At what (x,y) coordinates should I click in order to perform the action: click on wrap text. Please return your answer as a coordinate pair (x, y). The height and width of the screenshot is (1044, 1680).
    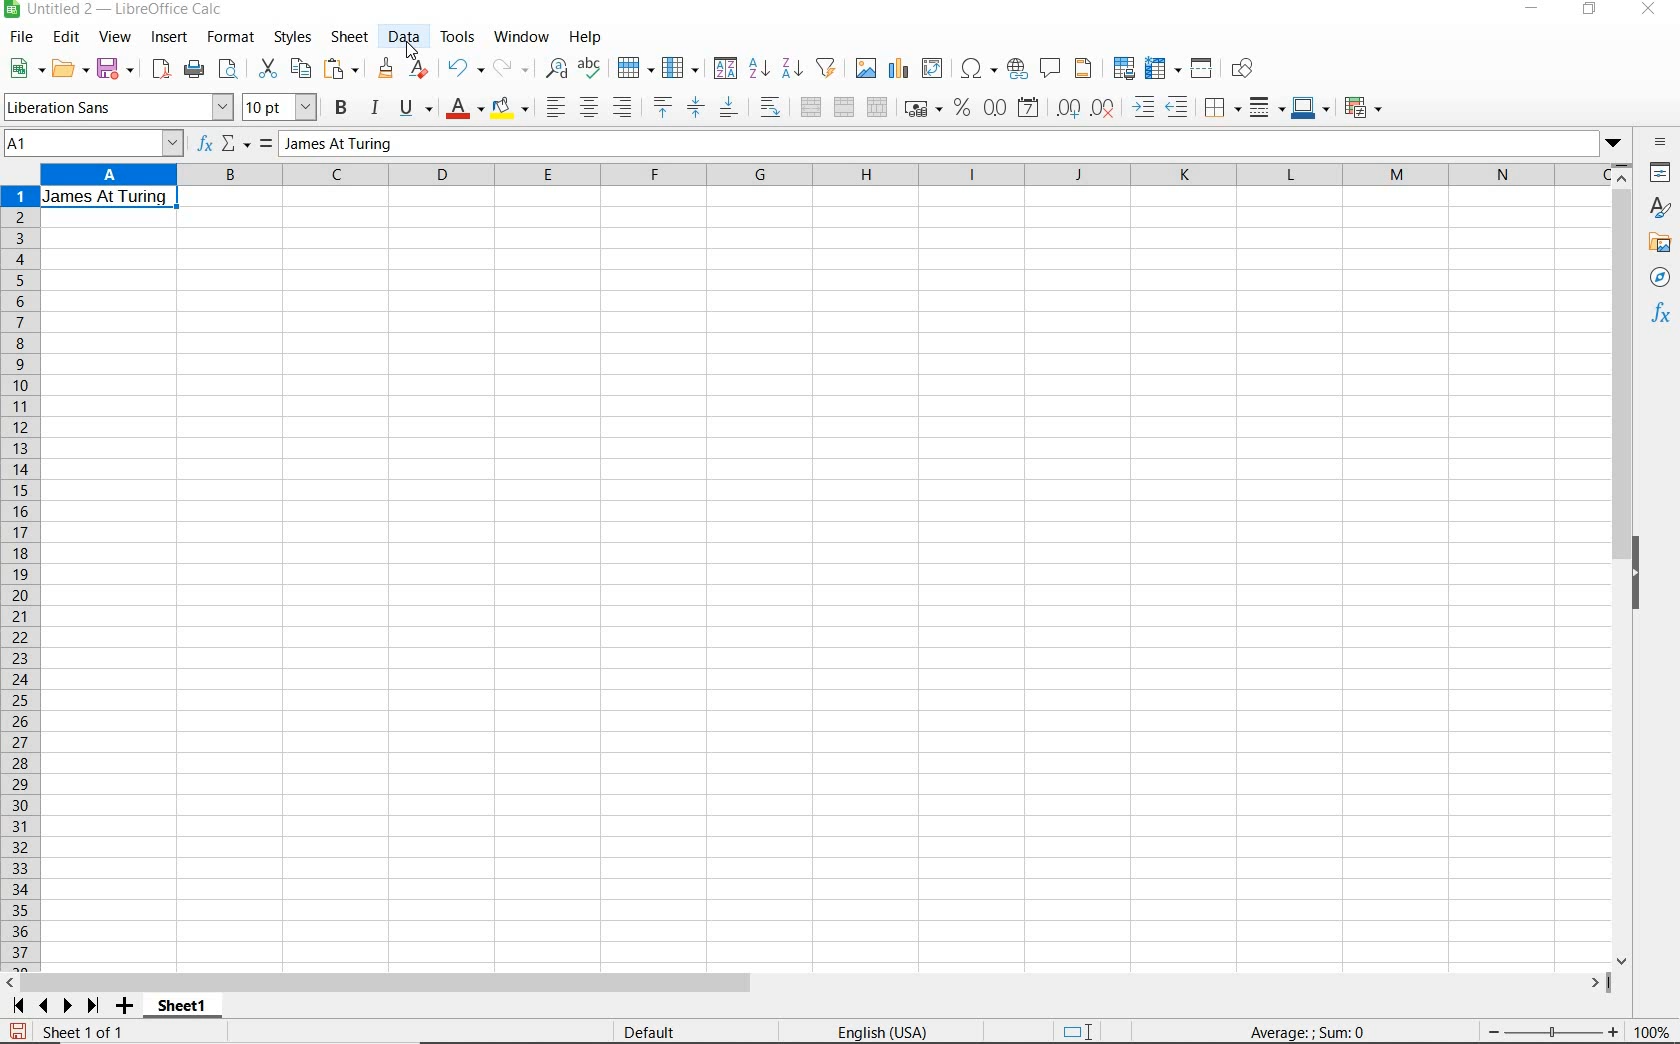
    Looking at the image, I should click on (770, 109).